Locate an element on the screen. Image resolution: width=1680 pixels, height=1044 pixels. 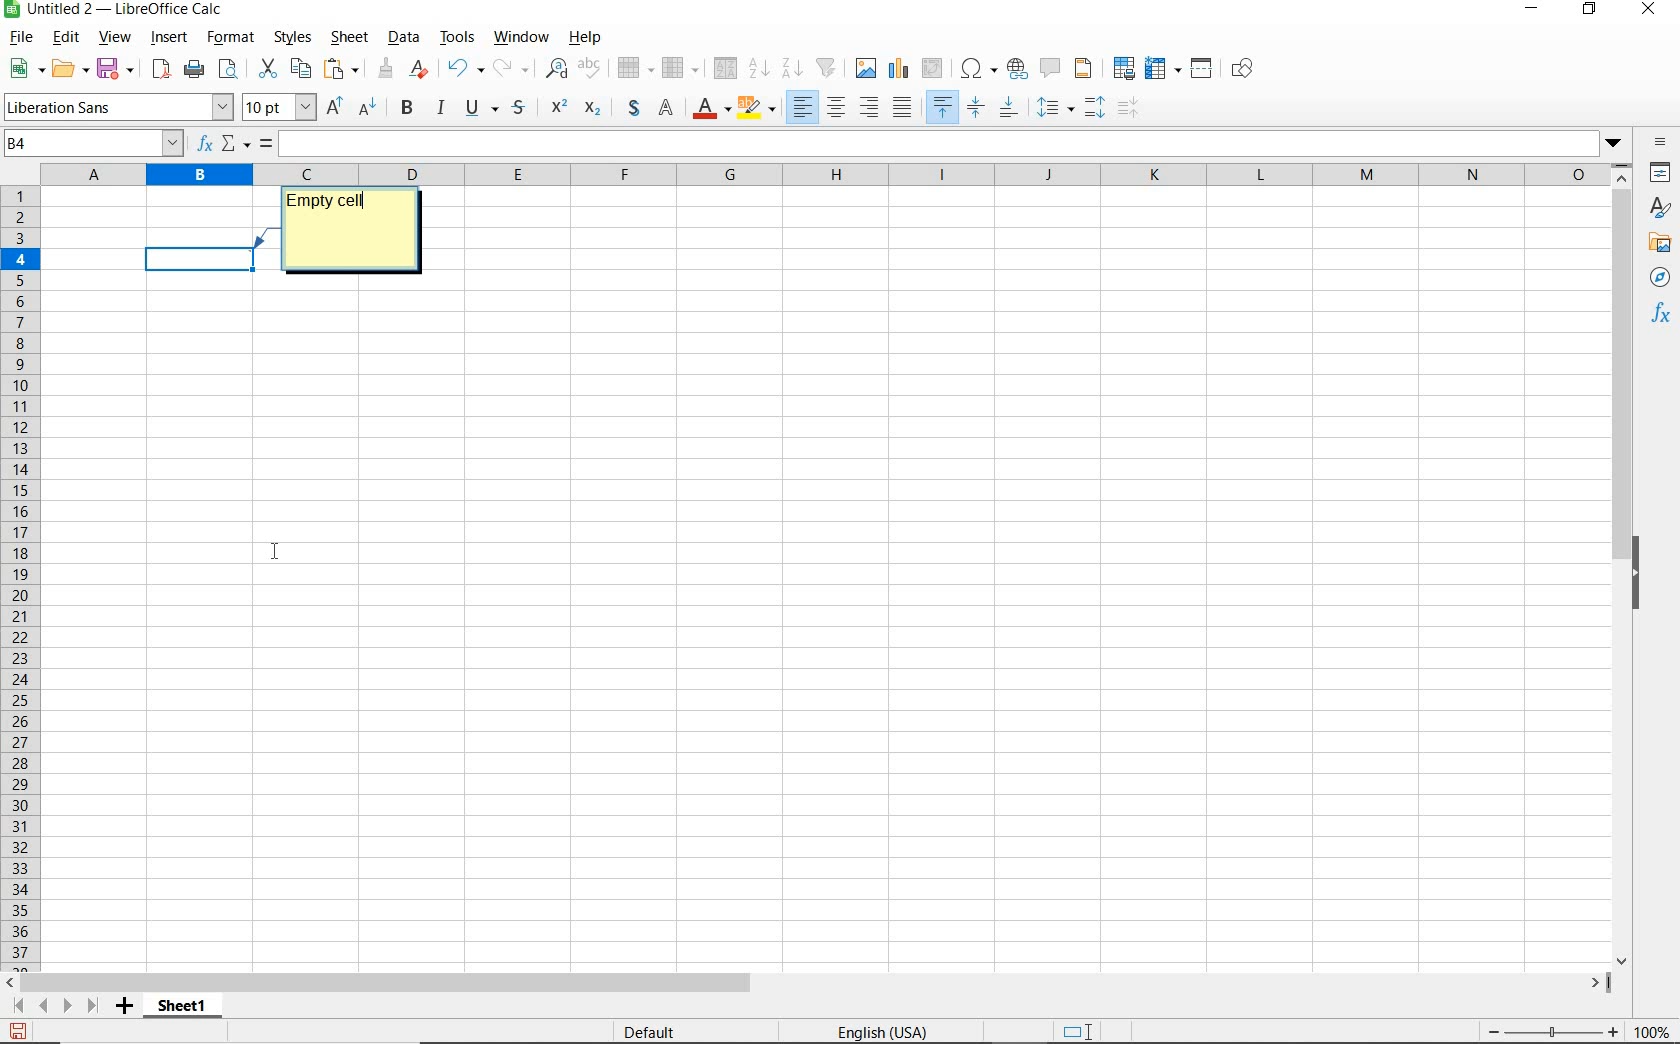
columns is located at coordinates (827, 174).